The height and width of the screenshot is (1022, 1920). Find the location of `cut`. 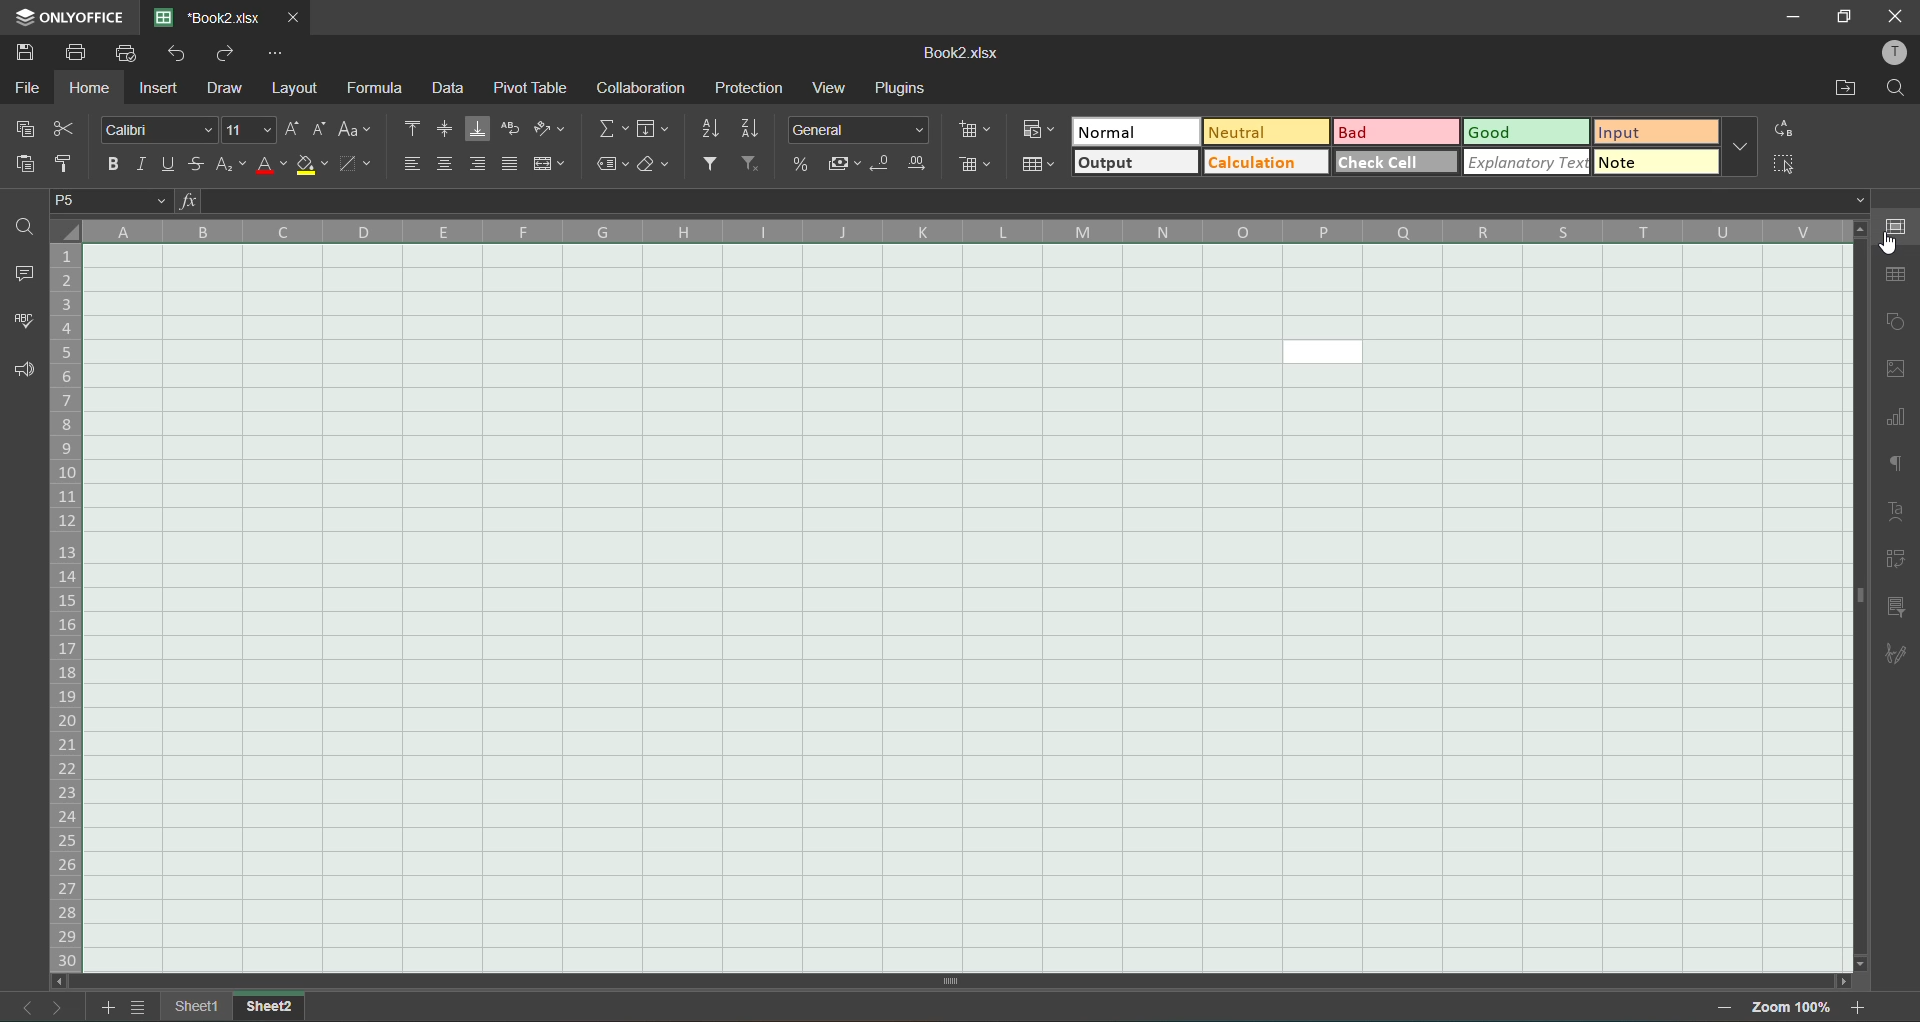

cut is located at coordinates (65, 131).